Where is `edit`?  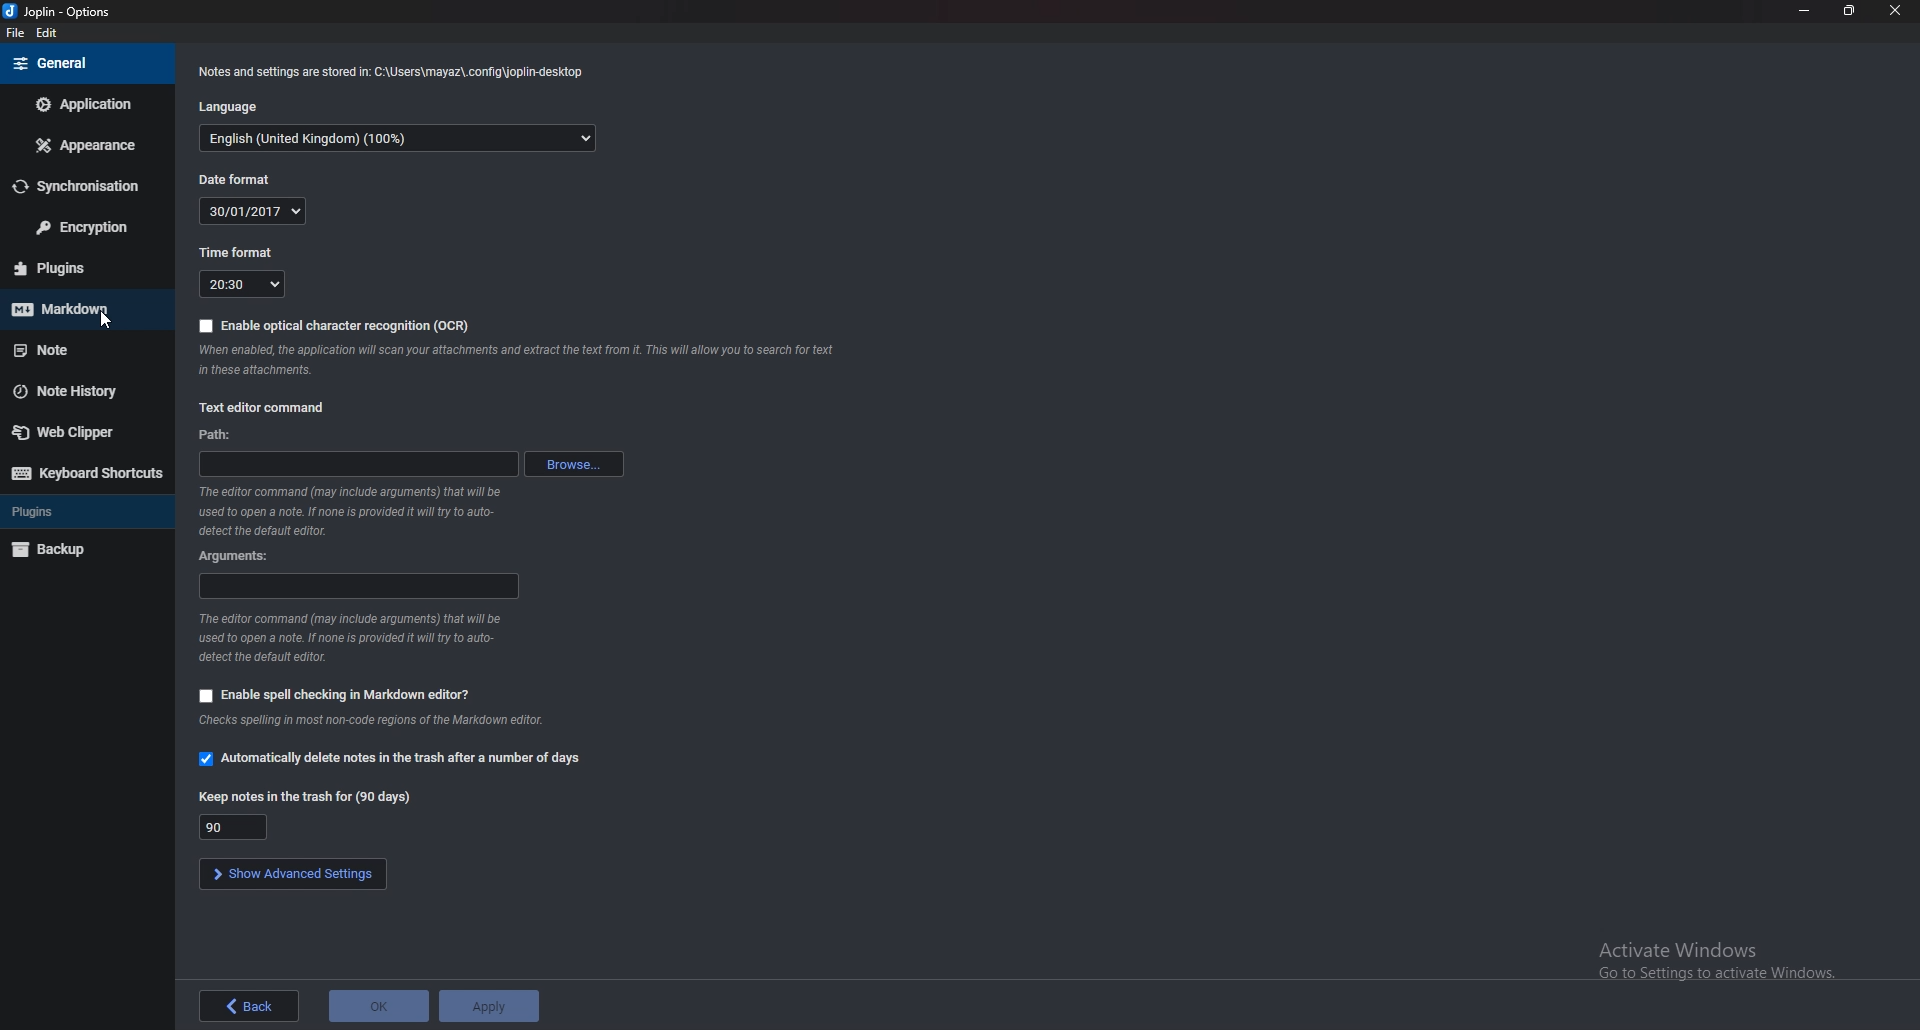
edit is located at coordinates (59, 32).